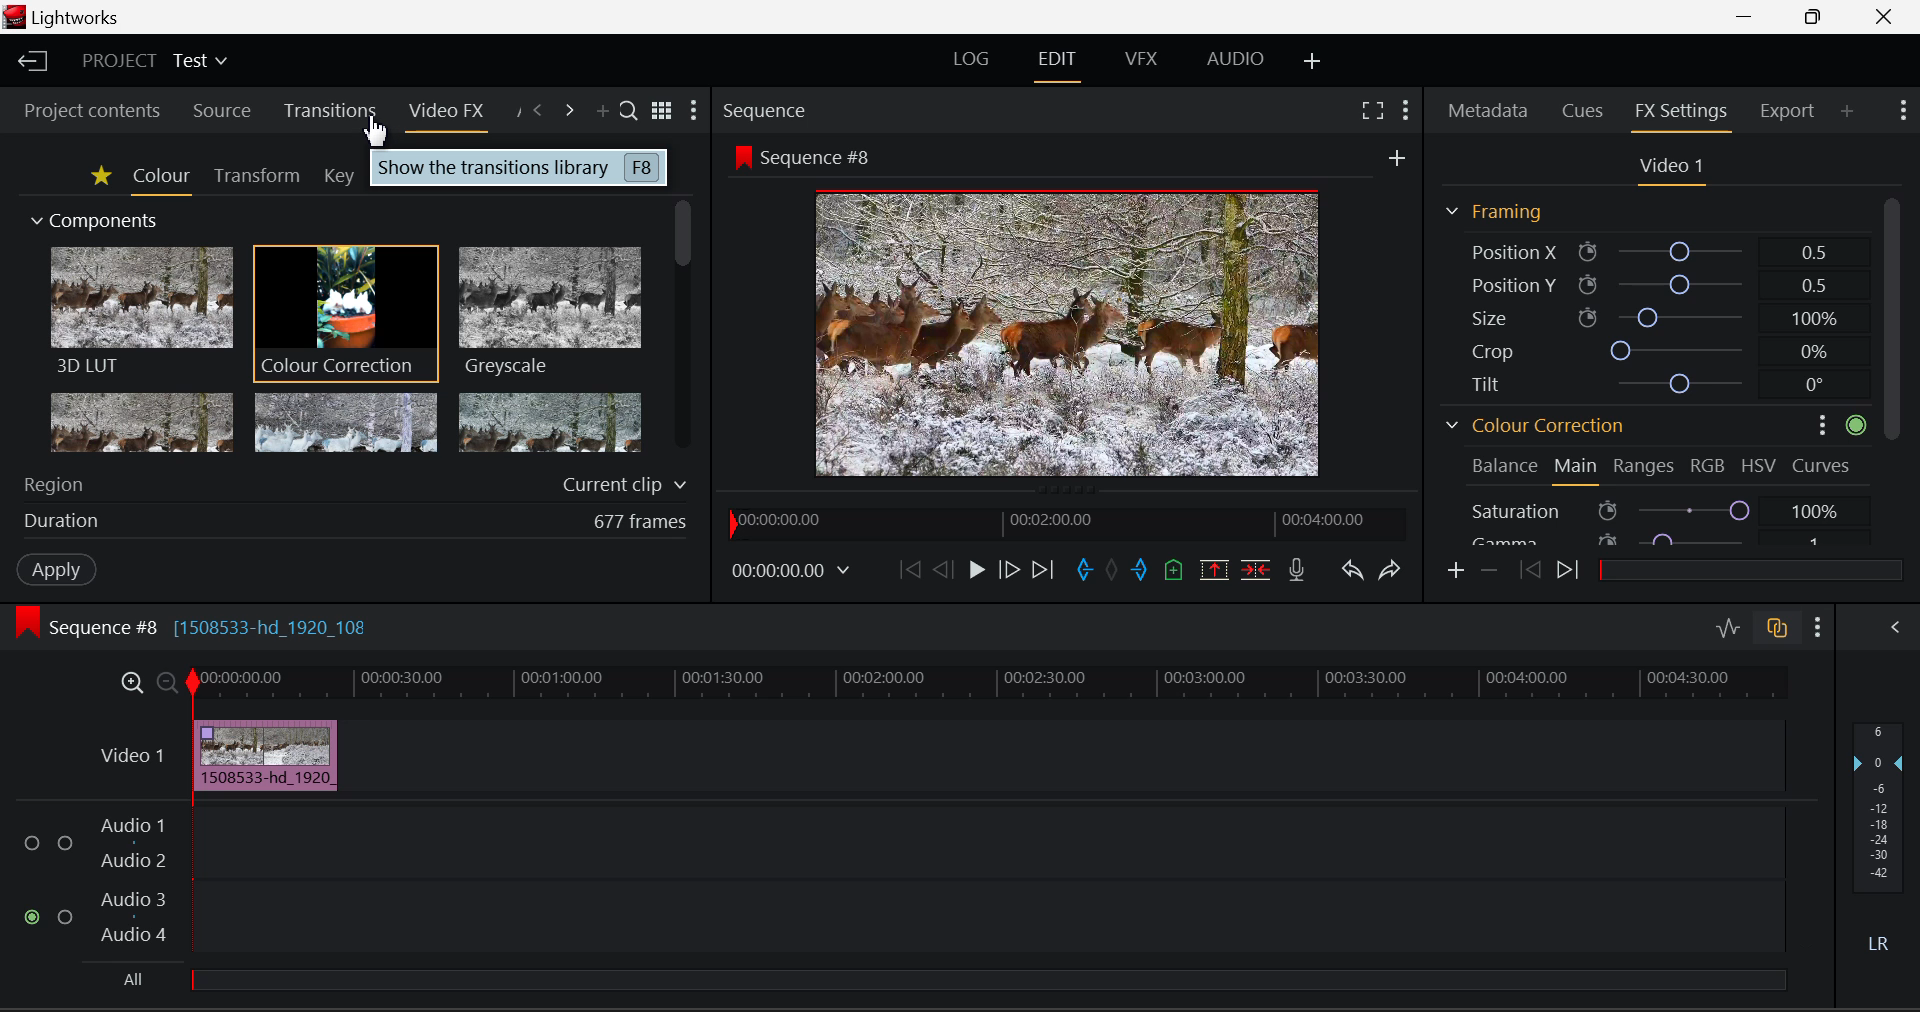  Describe the element at coordinates (1645, 468) in the screenshot. I see `Ranges` at that location.